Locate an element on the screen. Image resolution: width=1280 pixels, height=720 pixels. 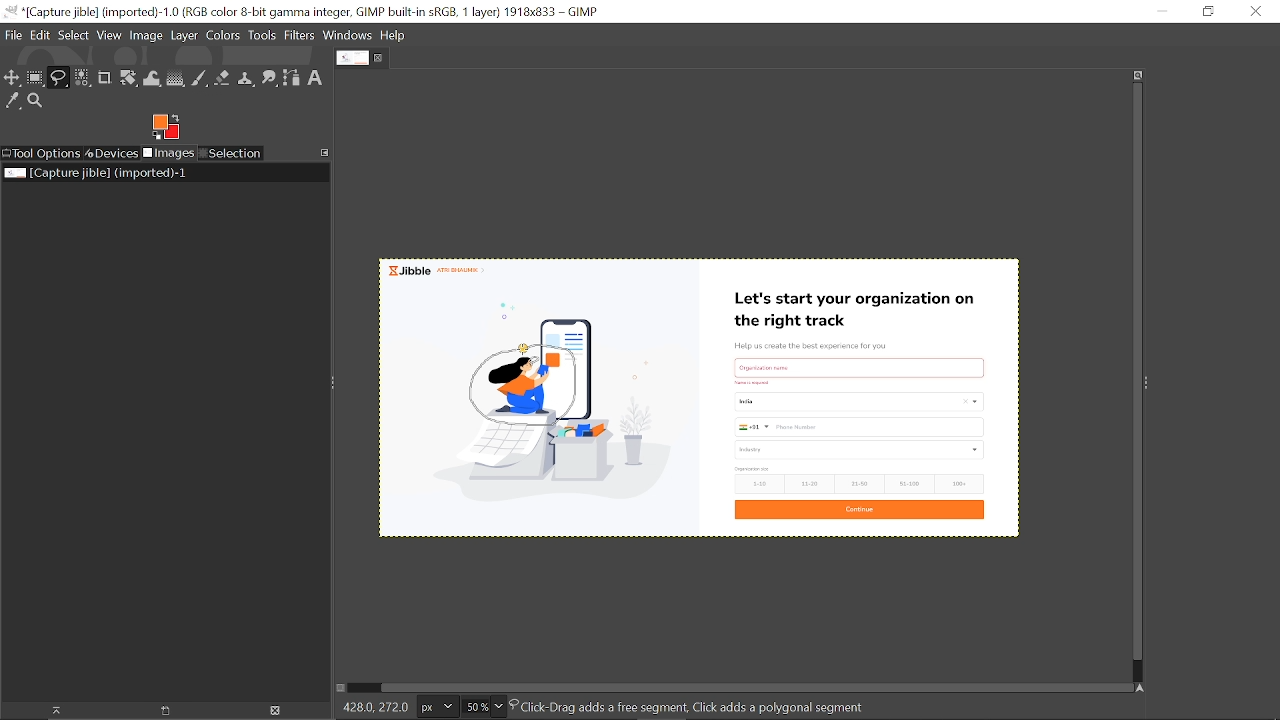
Select by color is located at coordinates (82, 79).